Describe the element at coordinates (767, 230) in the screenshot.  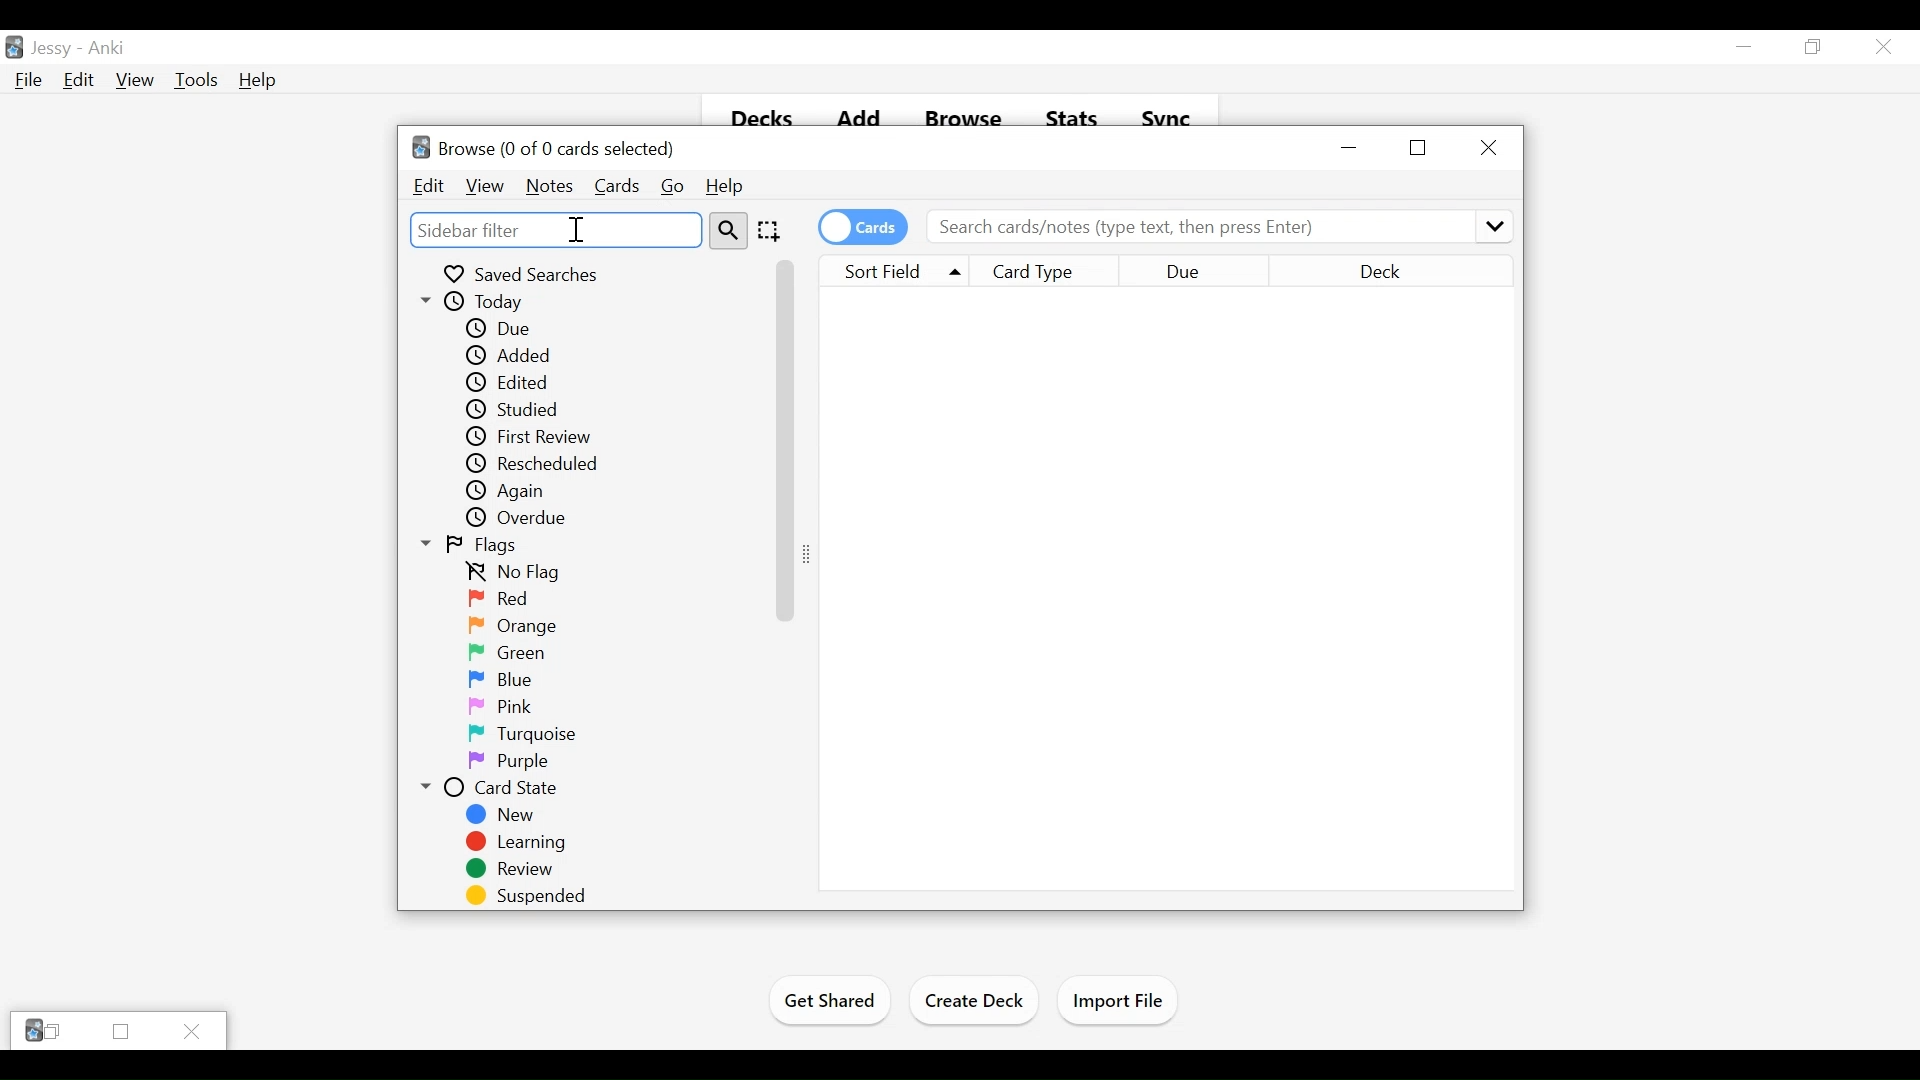
I see `Selection Tool` at that location.